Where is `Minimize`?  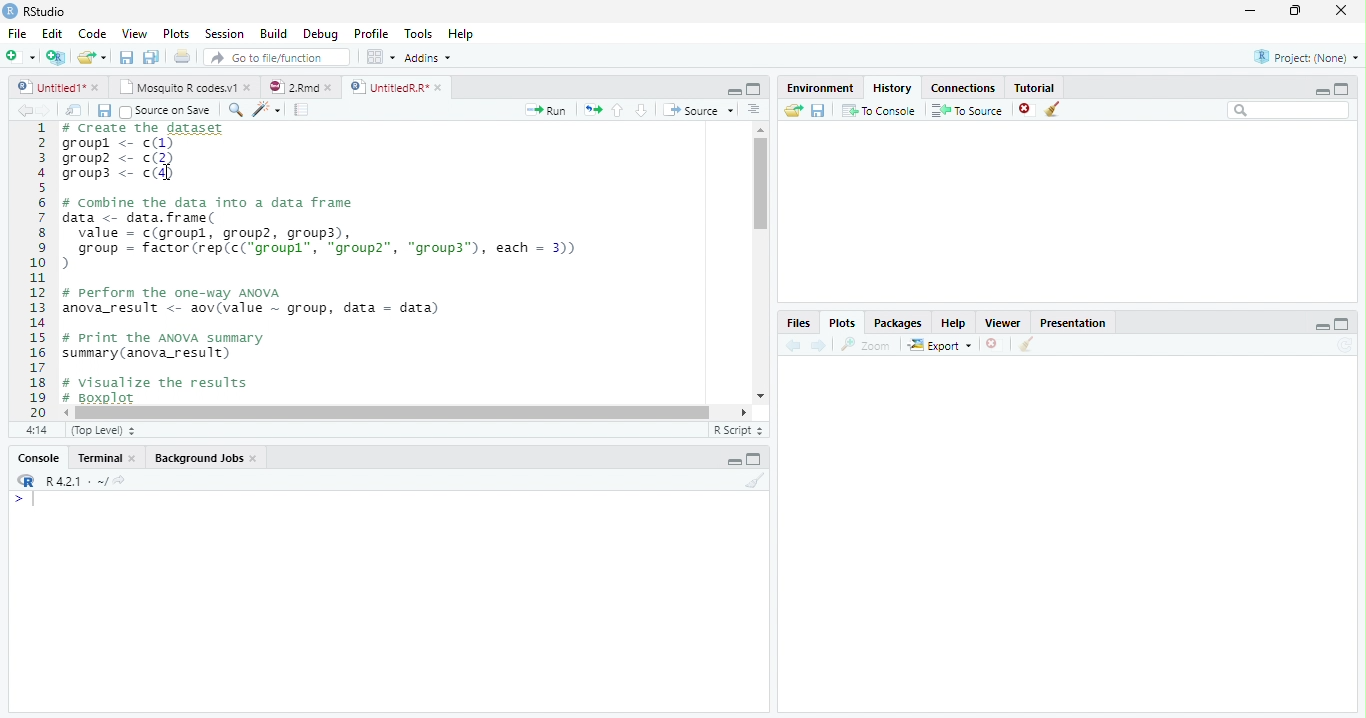
Minimize is located at coordinates (731, 90).